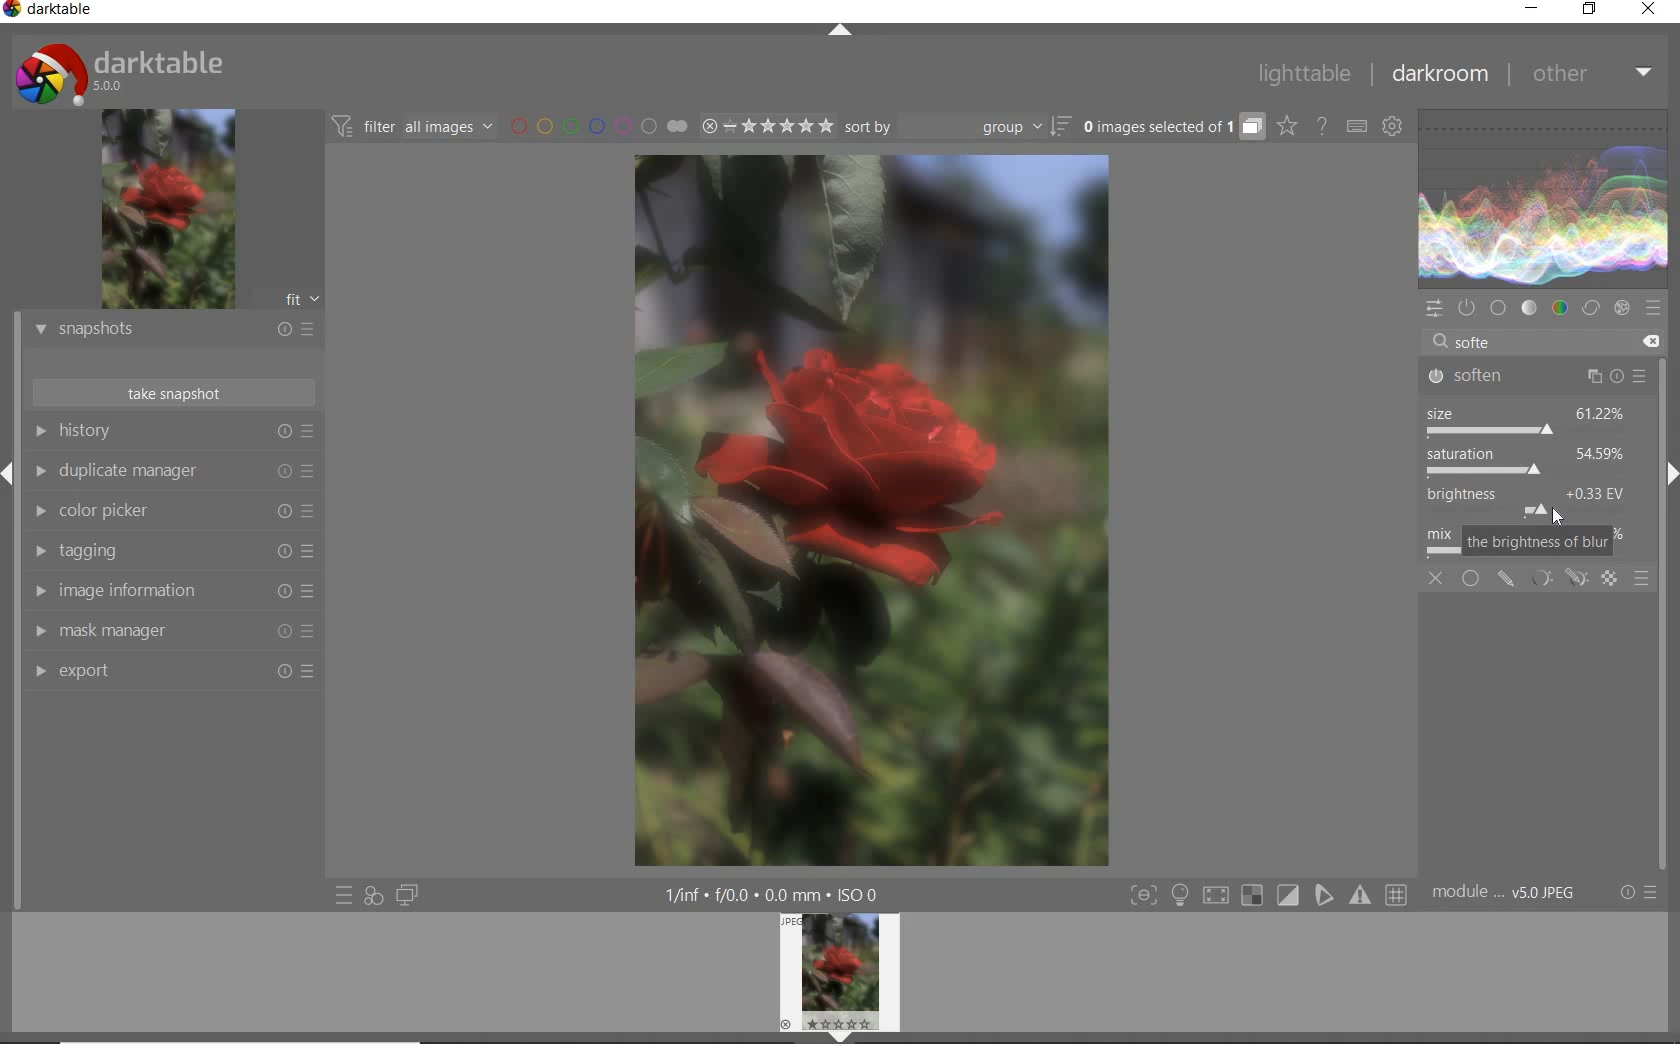  I want to click on quick access for applying any of your styles, so click(373, 898).